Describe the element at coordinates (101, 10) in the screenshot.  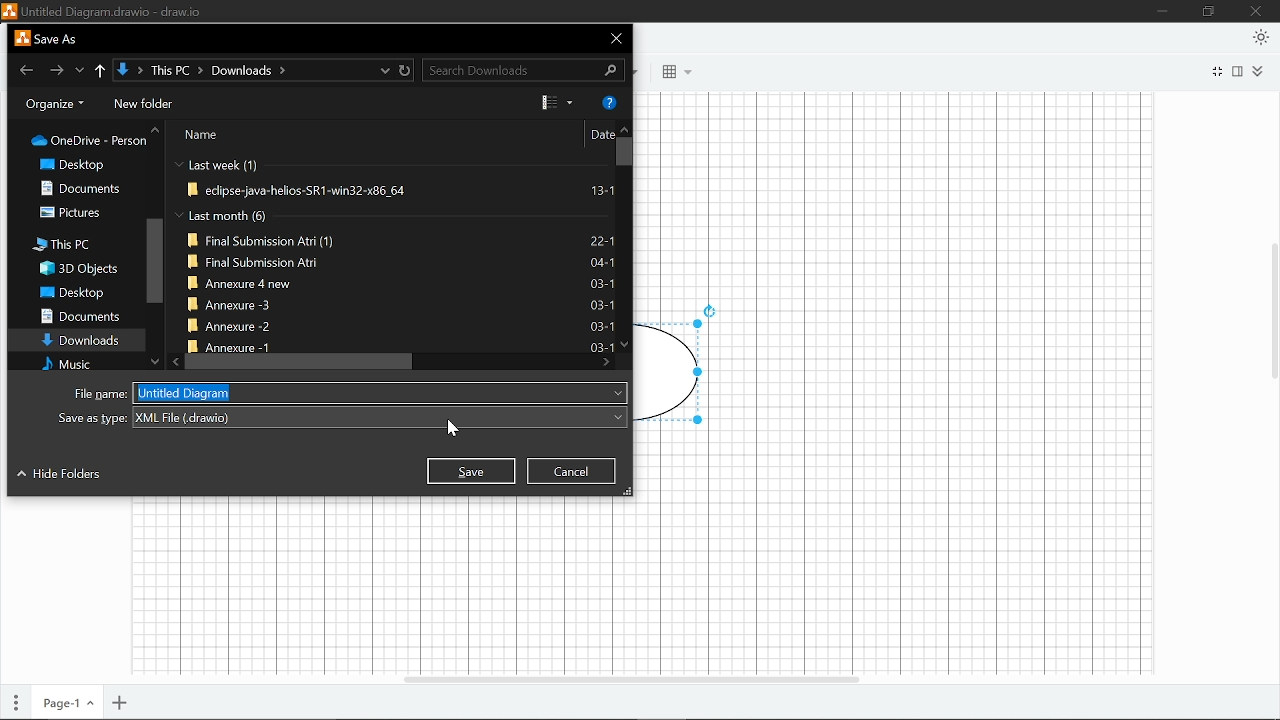
I see `File name -Untitled Diagram.drawio - draw.io` at that location.